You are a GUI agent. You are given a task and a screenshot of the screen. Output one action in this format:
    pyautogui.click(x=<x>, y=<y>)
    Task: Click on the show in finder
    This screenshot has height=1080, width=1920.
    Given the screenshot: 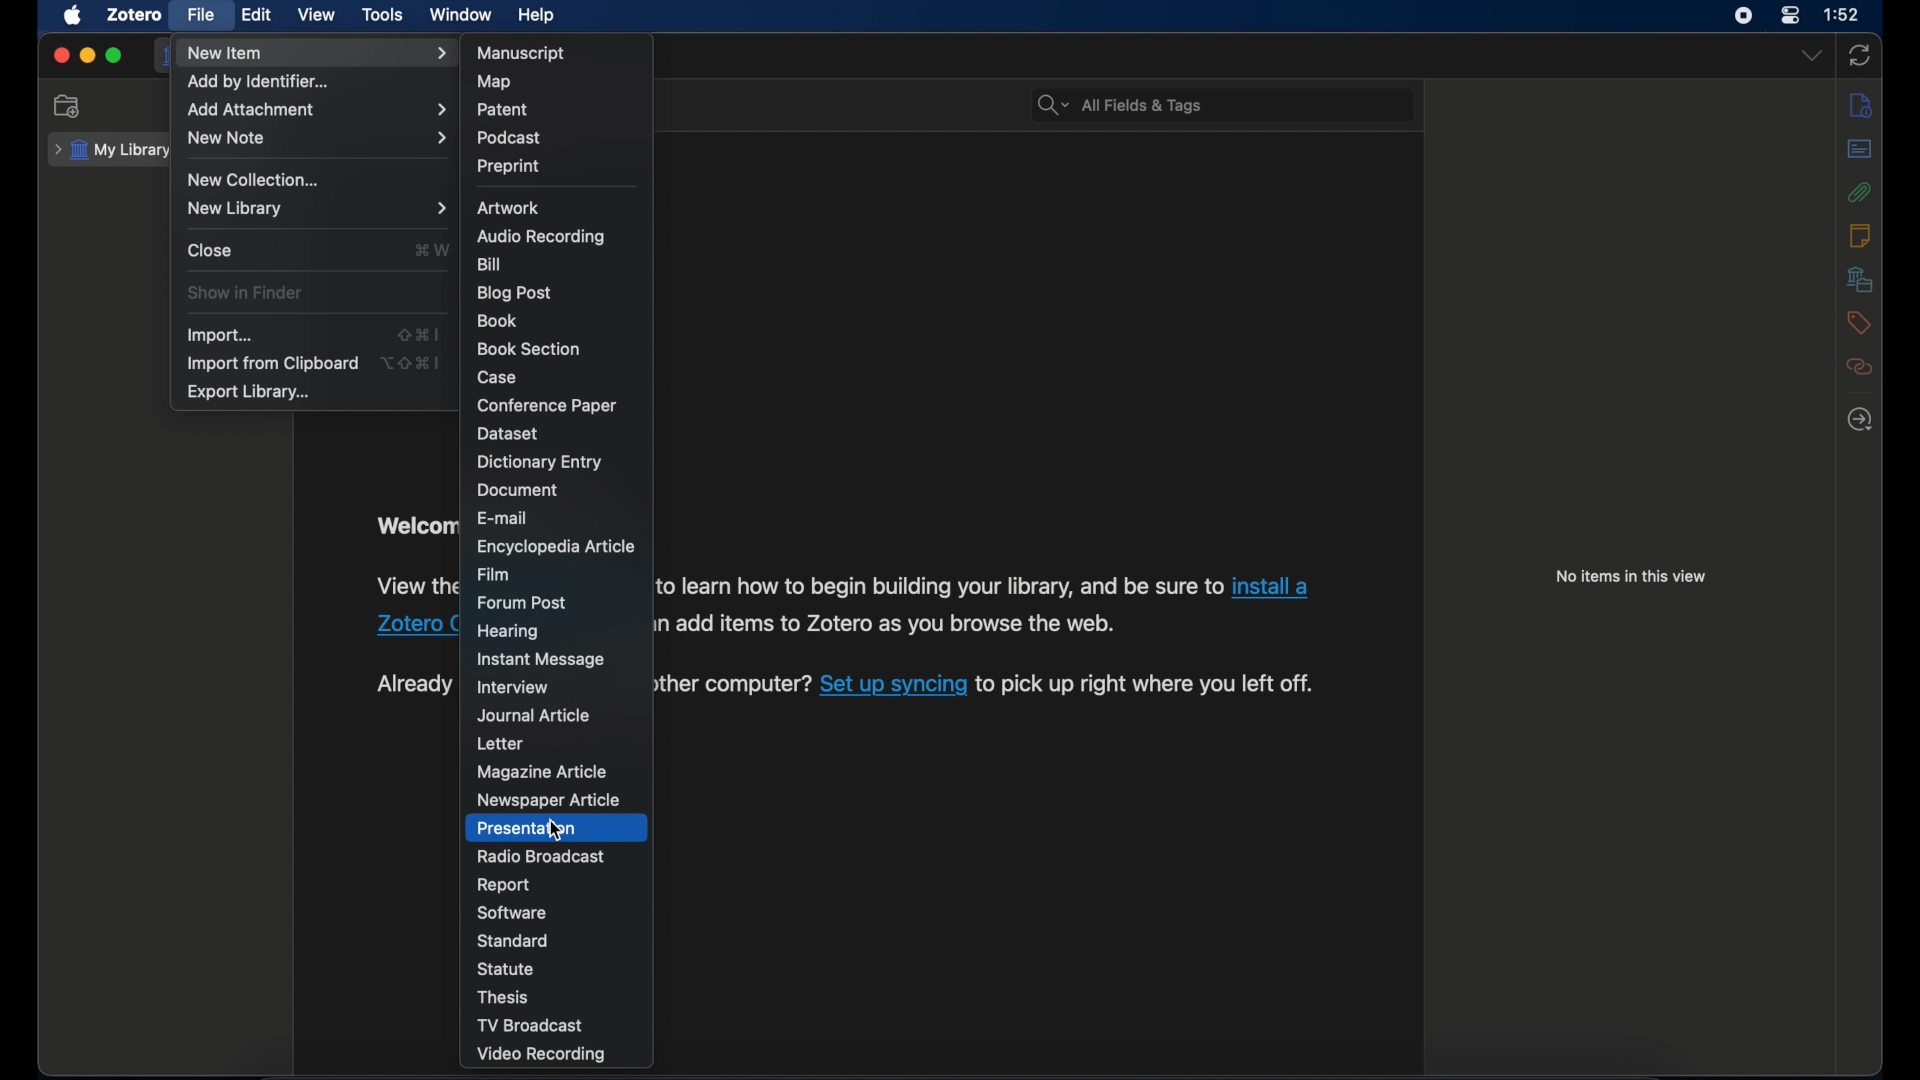 What is the action you would take?
    pyautogui.click(x=244, y=292)
    